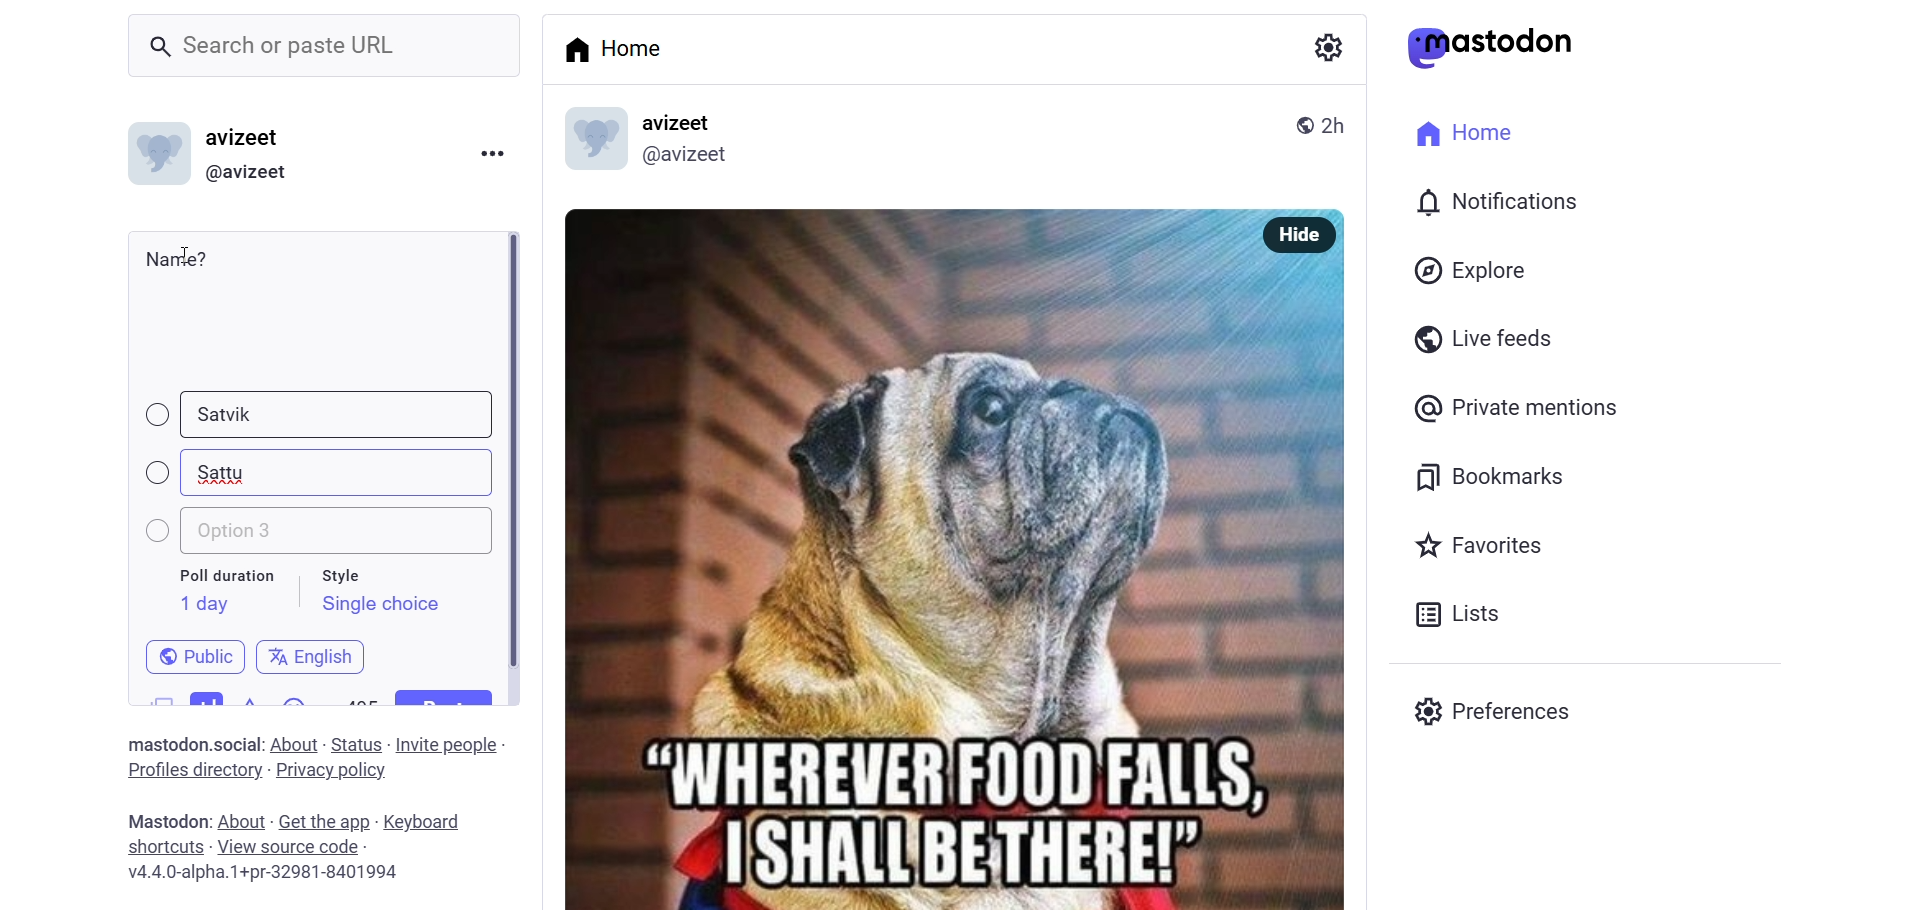  What do you see at coordinates (451, 744) in the screenshot?
I see `invite people` at bounding box center [451, 744].